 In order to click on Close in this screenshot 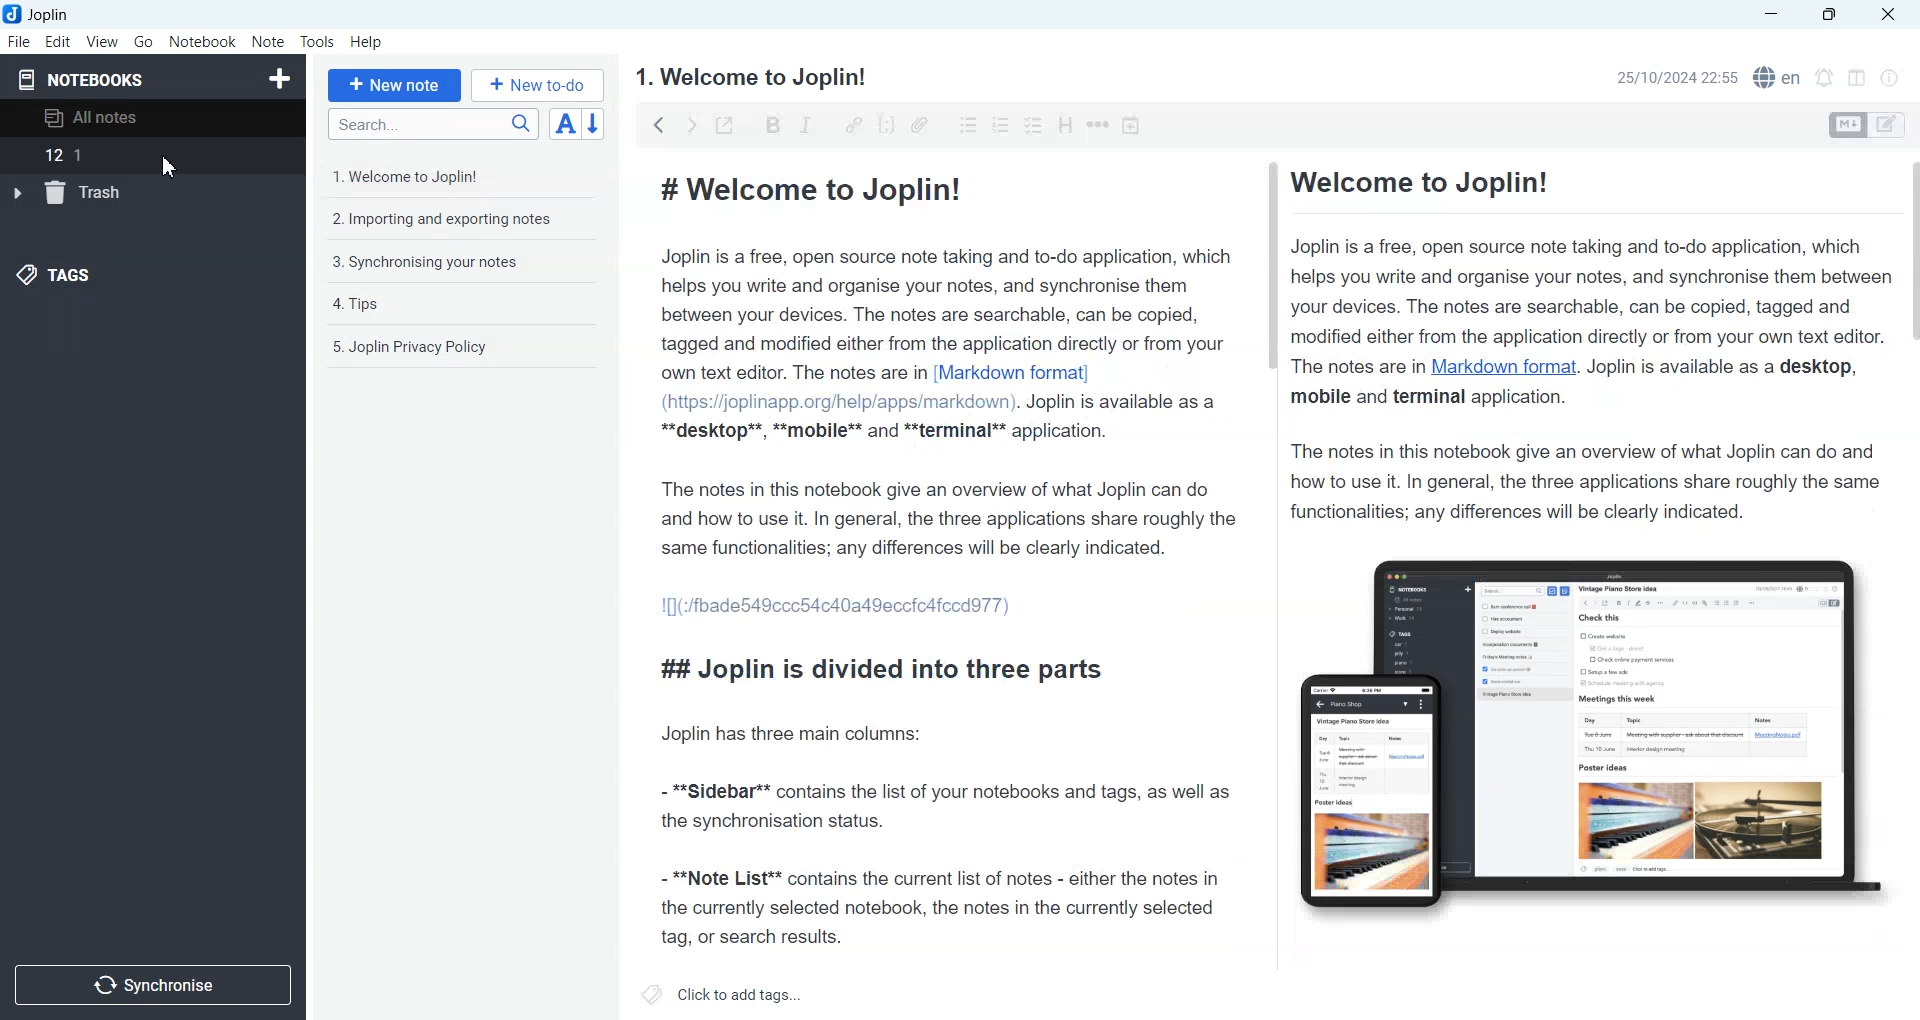, I will do `click(1886, 15)`.